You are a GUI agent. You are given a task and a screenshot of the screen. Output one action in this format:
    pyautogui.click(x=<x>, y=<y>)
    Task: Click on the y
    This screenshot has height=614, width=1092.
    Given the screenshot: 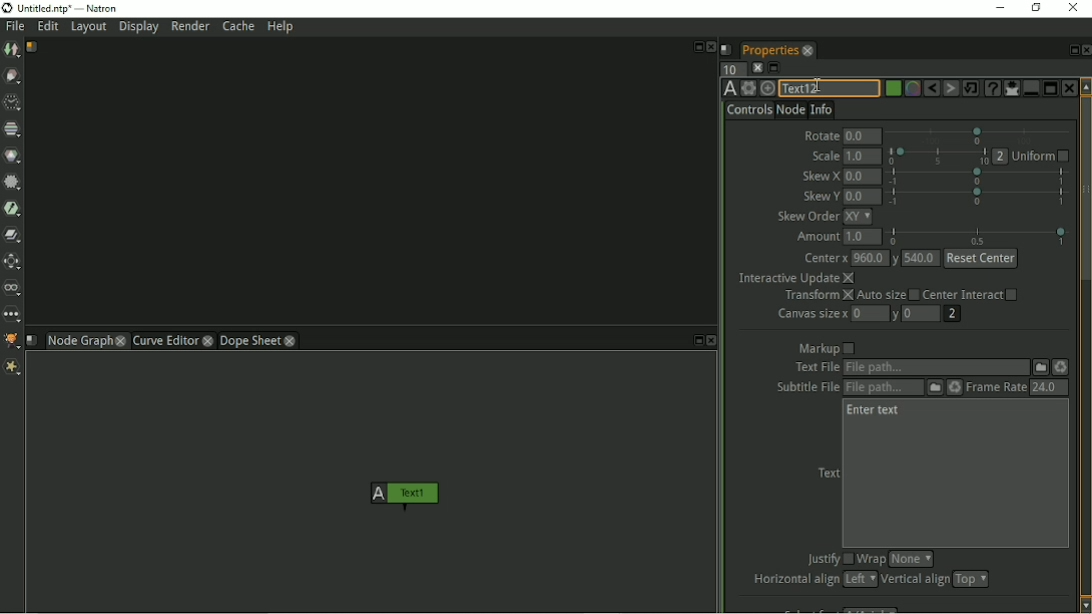 What is the action you would take?
    pyautogui.click(x=896, y=258)
    